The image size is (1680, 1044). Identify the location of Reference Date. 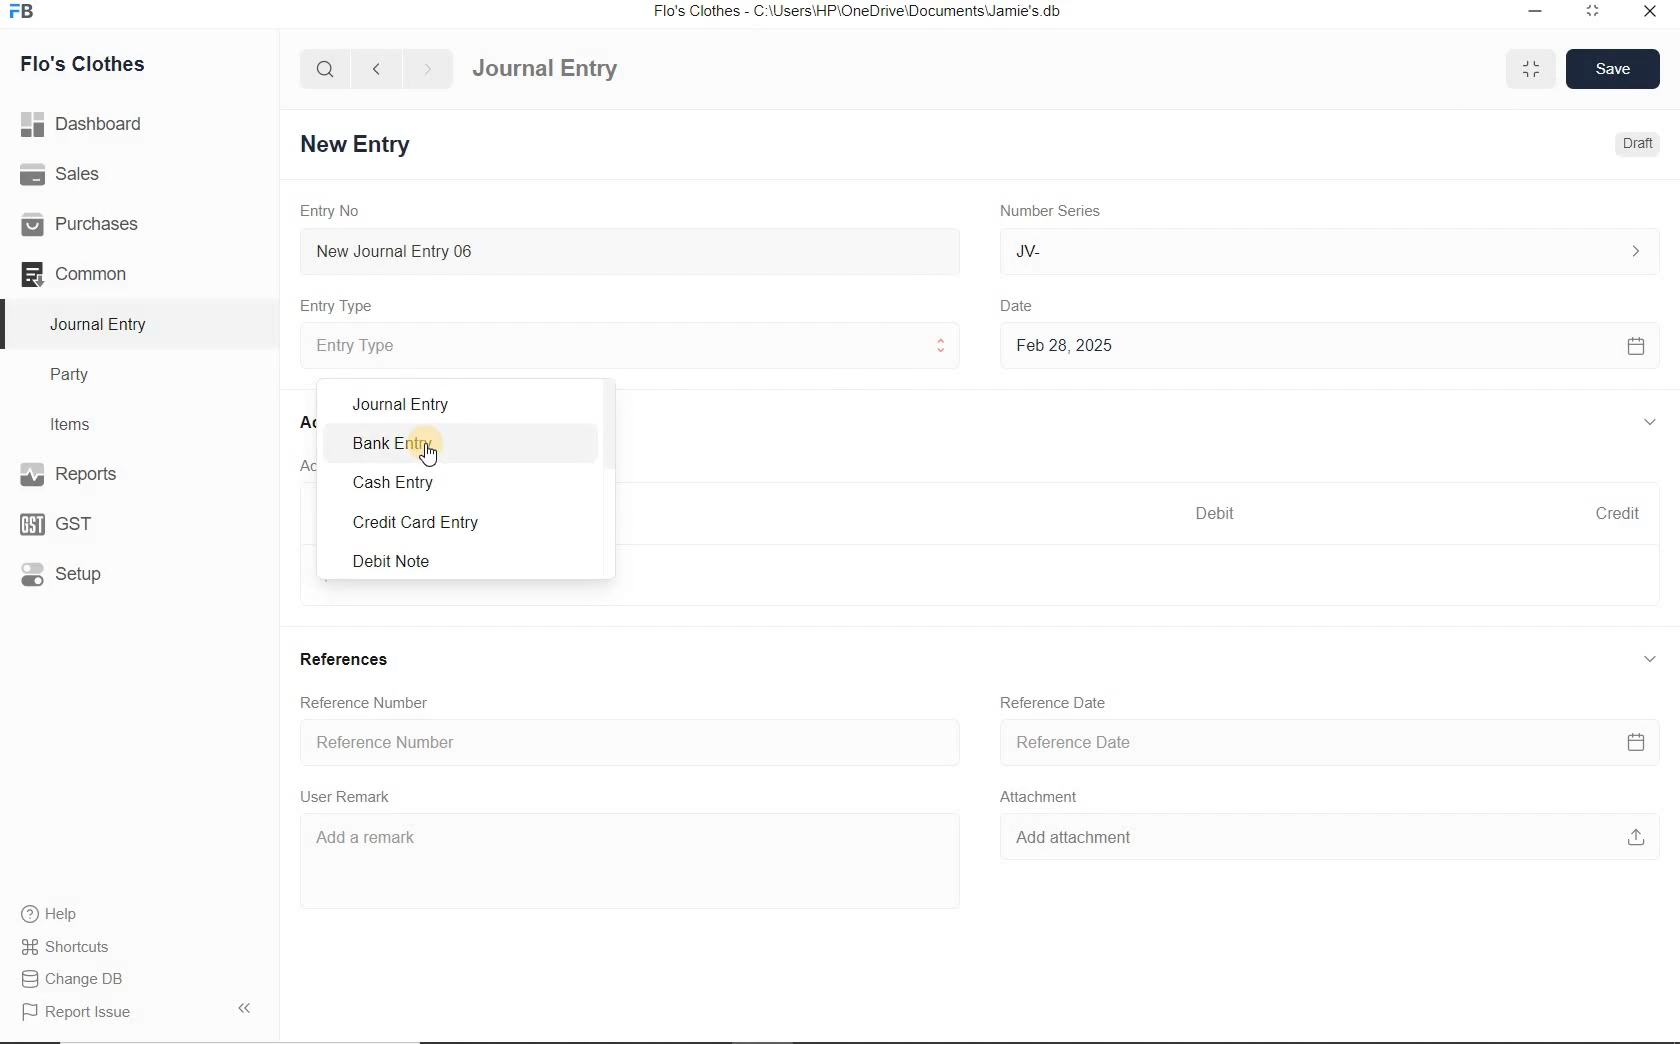
(1057, 703).